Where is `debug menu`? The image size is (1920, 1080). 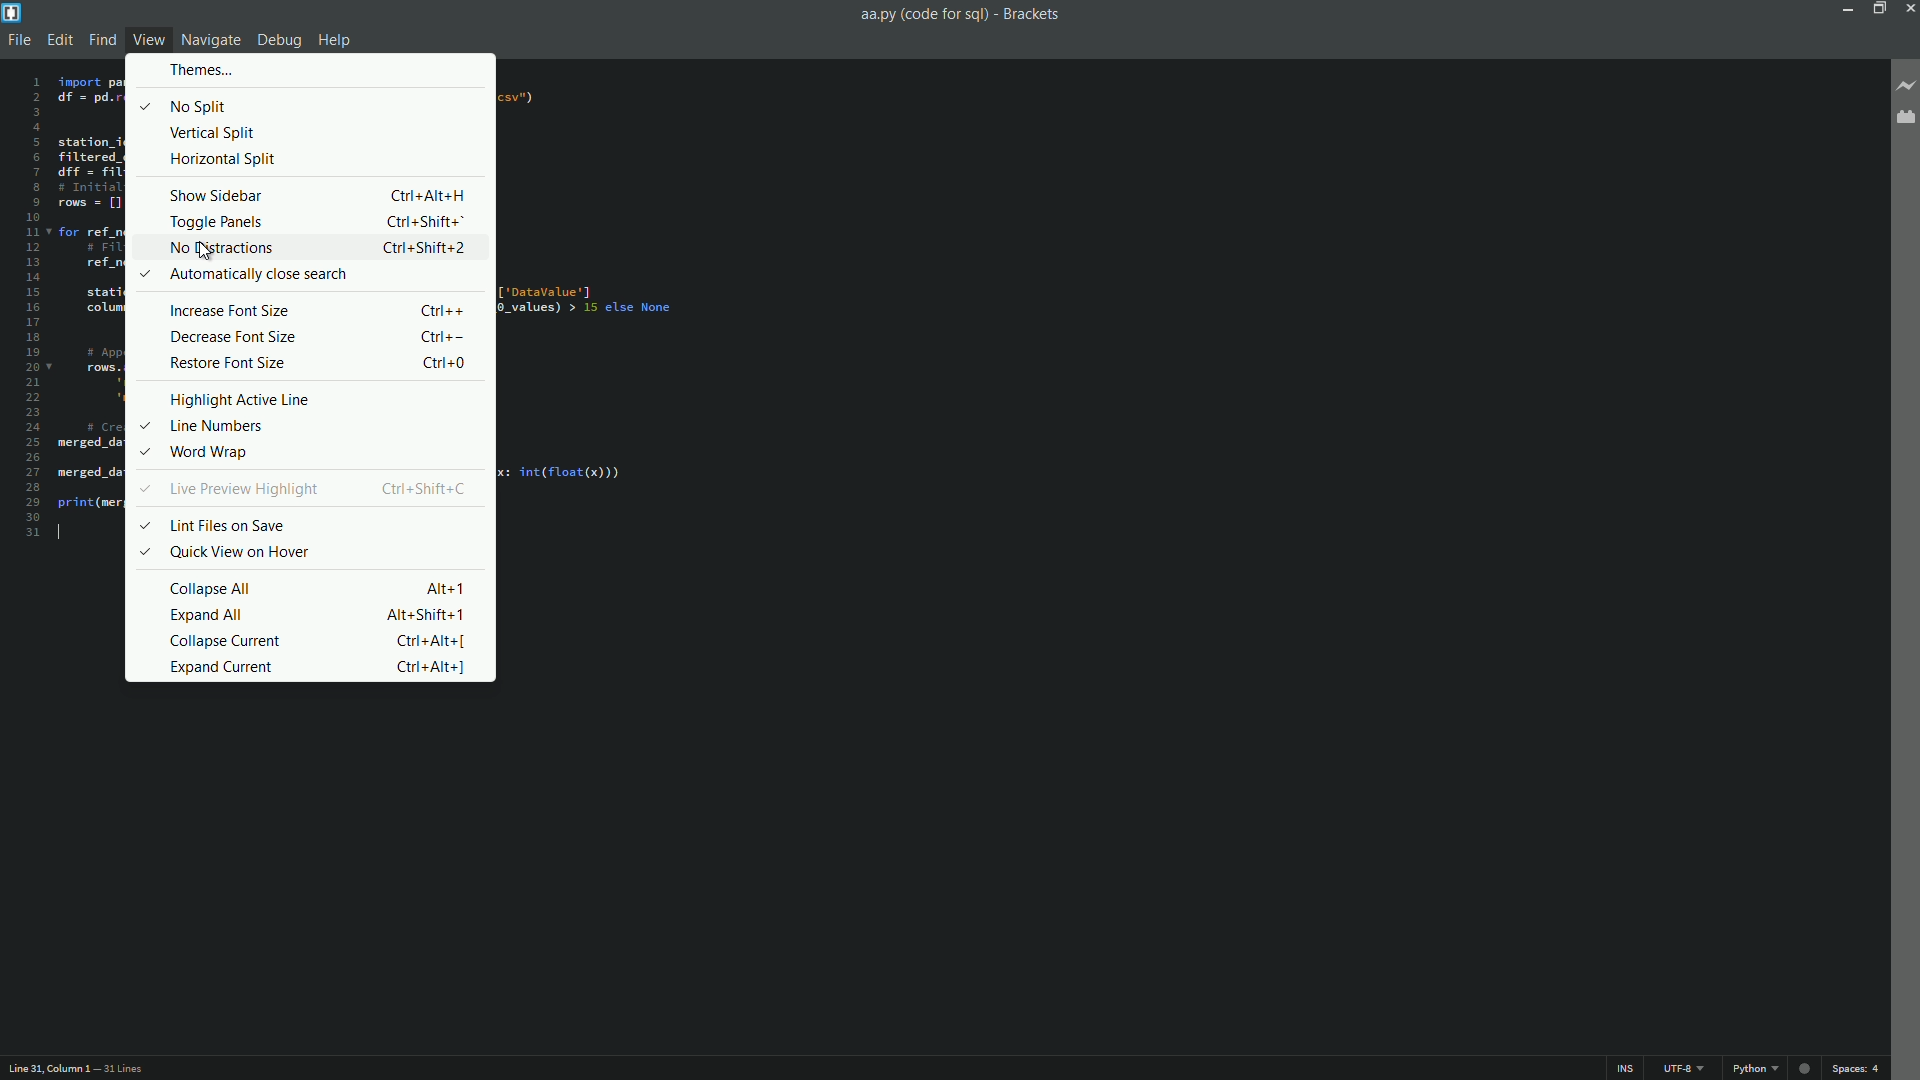
debug menu is located at coordinates (278, 40).